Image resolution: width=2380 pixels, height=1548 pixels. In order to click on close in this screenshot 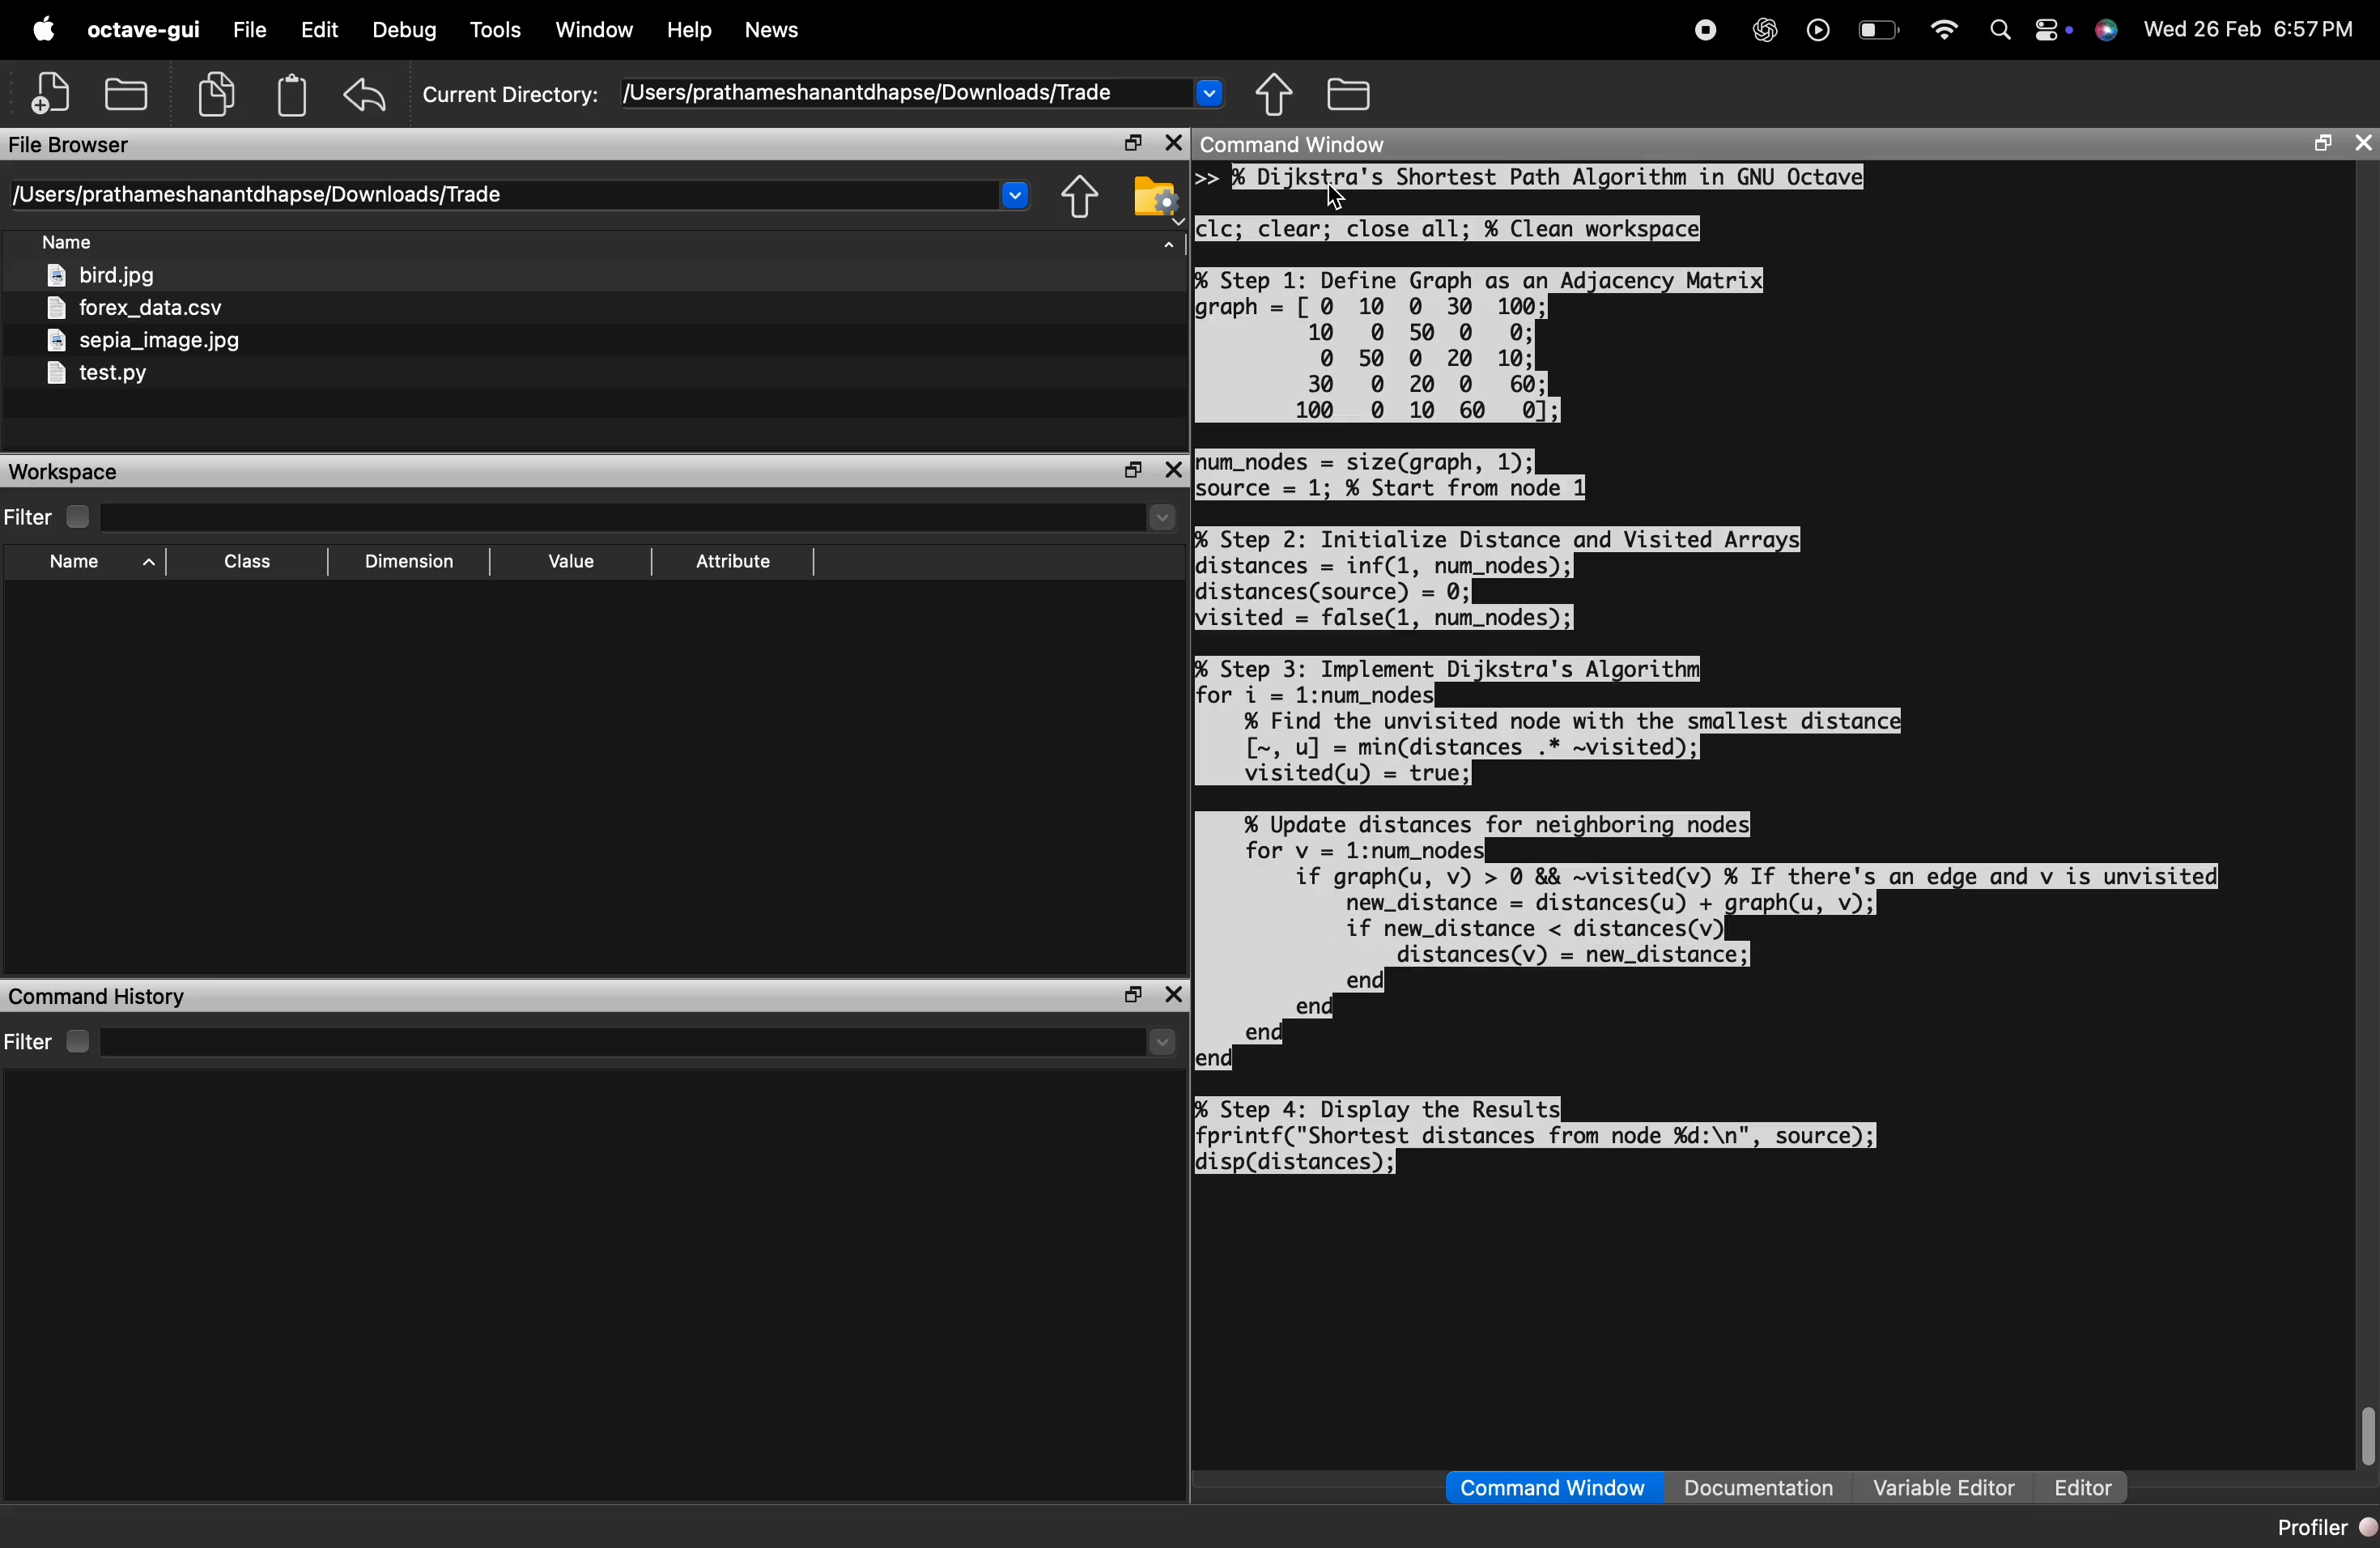, I will do `click(2365, 144)`.